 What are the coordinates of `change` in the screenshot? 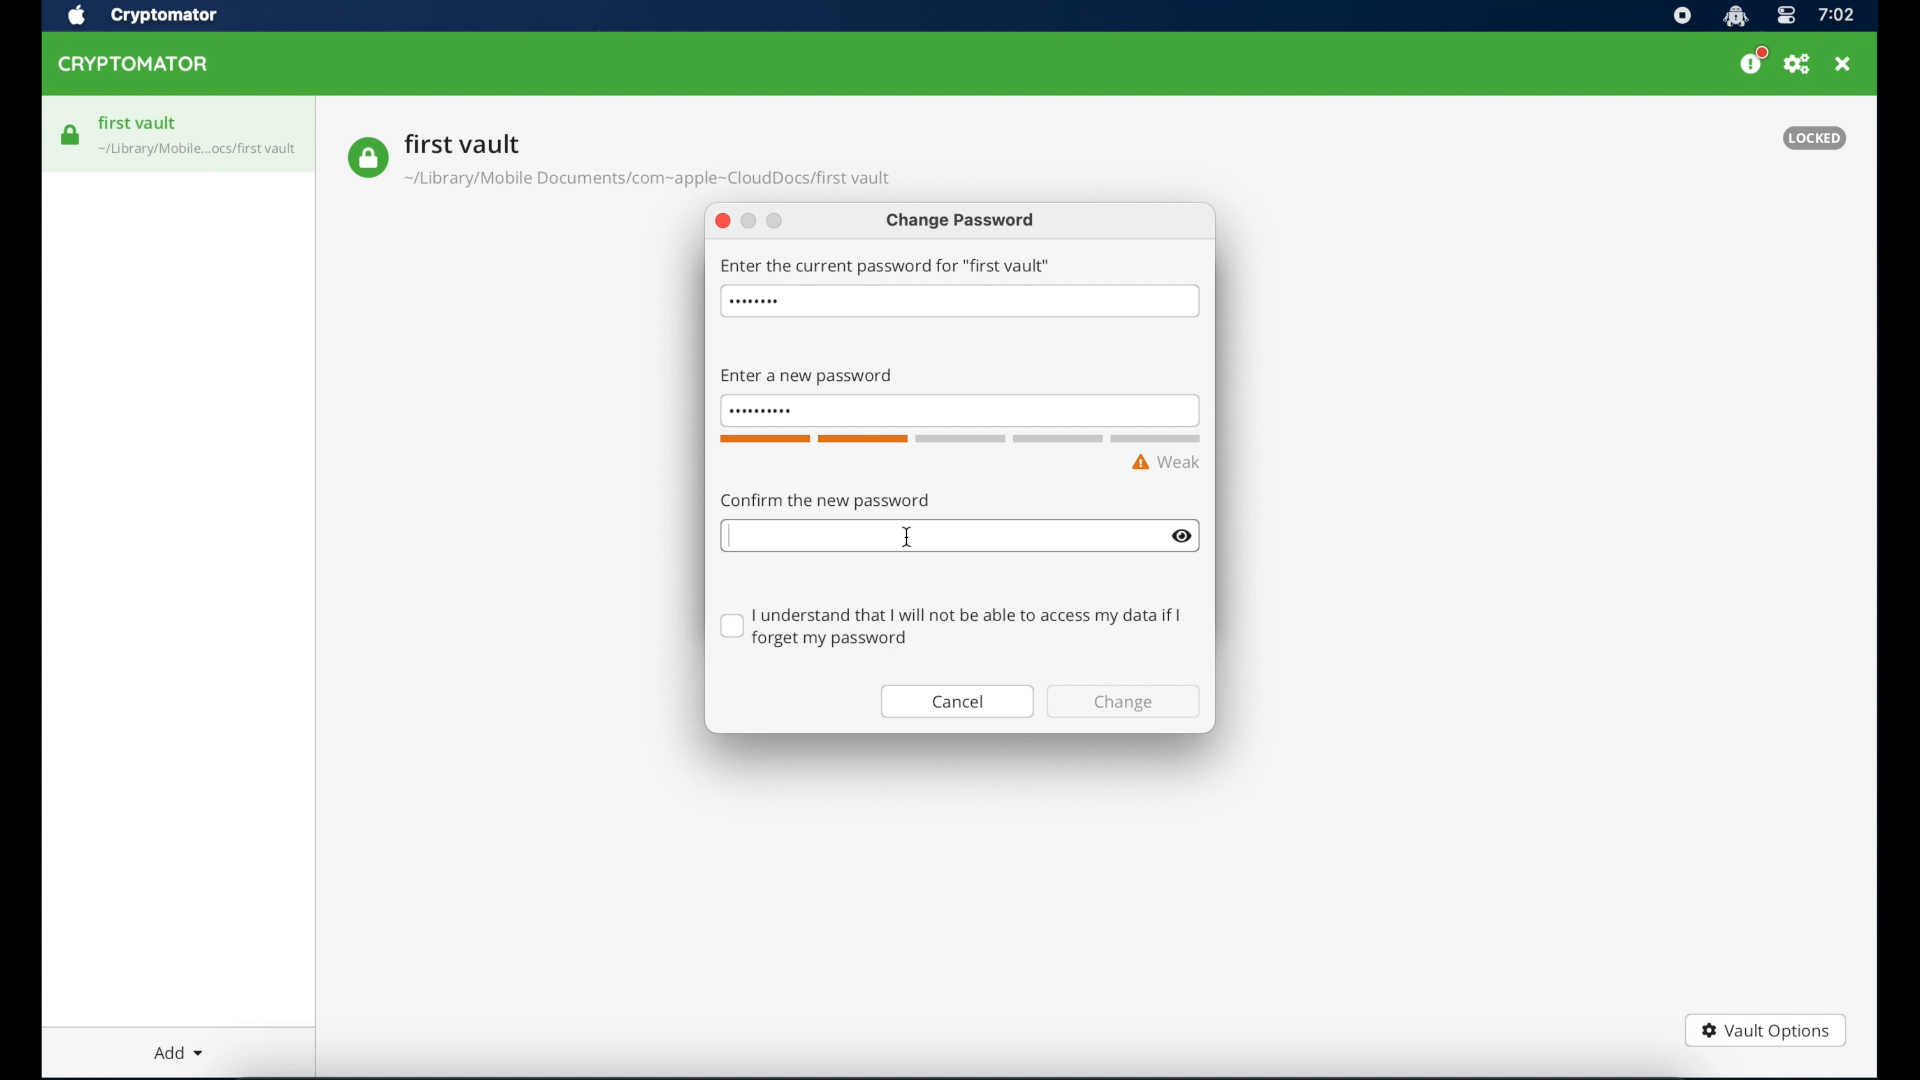 It's located at (1124, 702).